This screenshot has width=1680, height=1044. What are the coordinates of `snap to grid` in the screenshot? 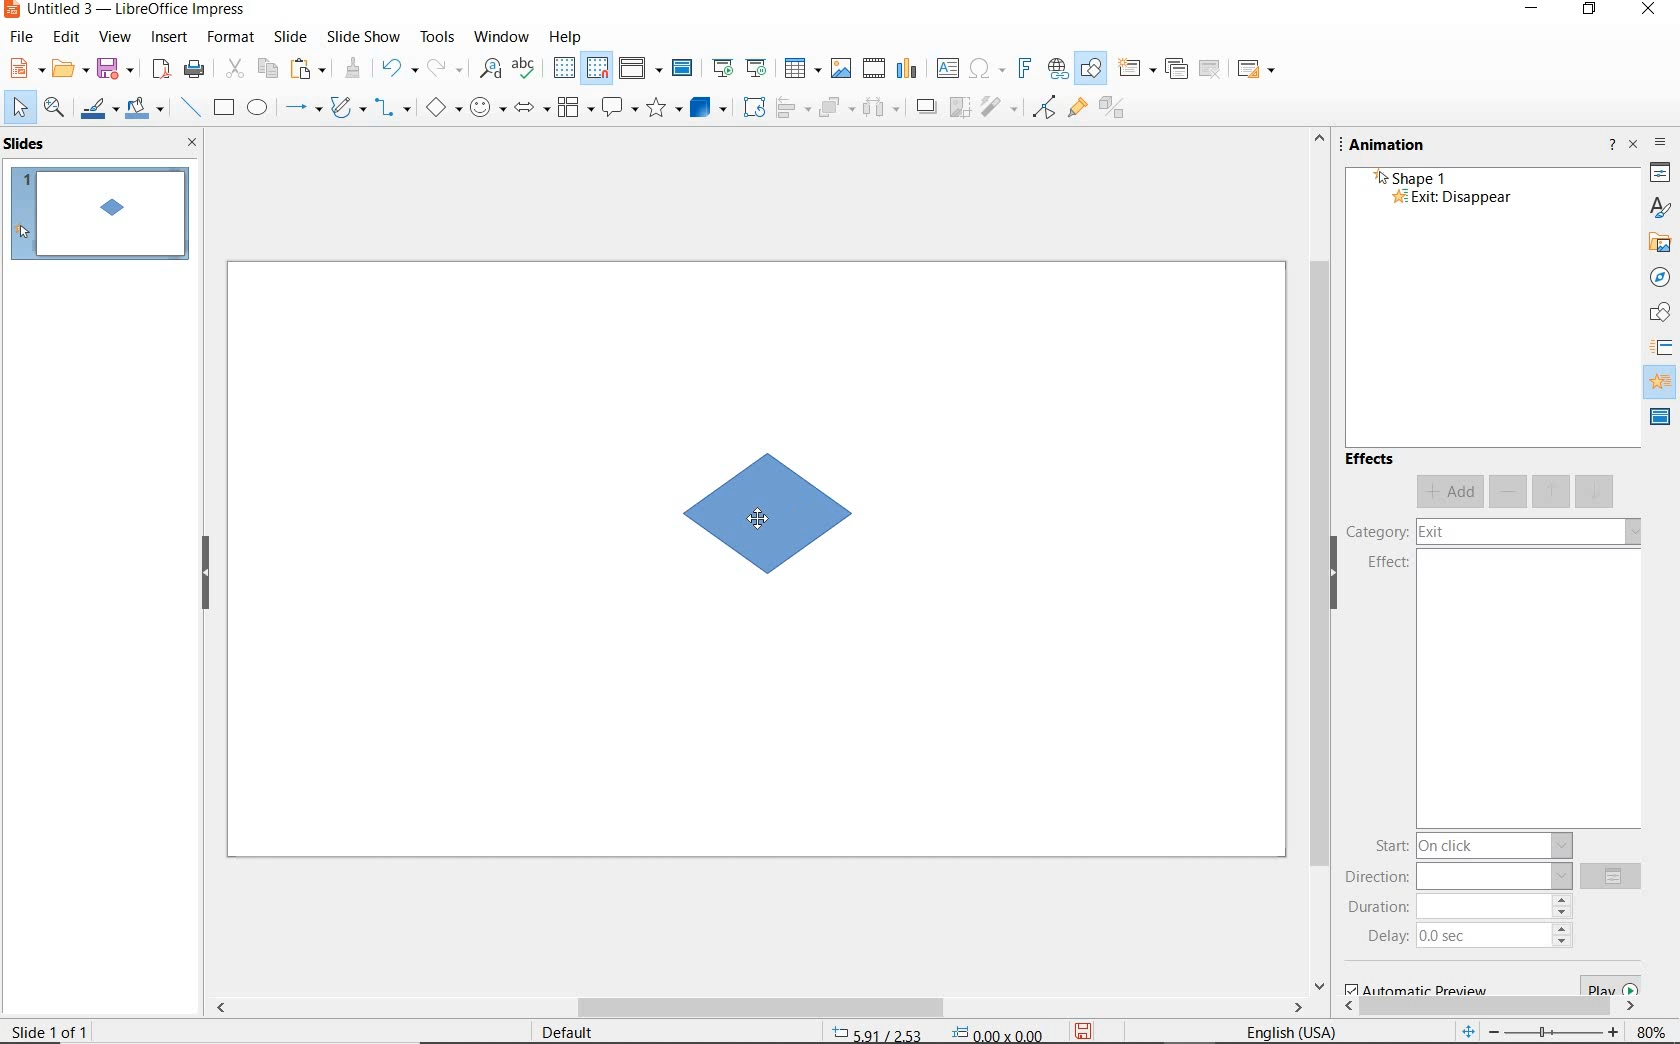 It's located at (598, 68).